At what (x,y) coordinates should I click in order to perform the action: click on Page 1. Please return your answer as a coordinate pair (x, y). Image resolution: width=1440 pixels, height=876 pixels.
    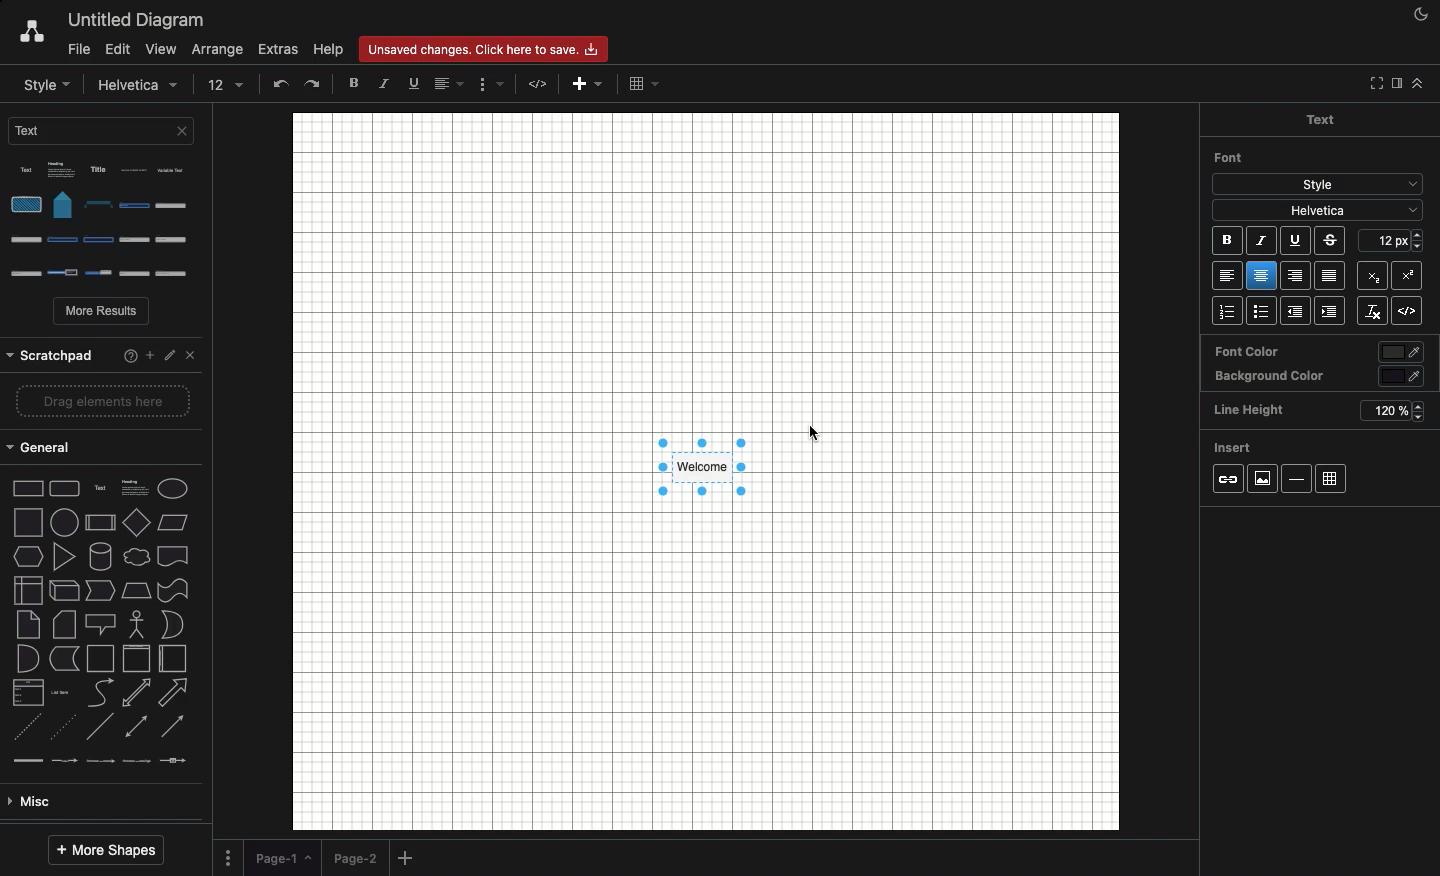
    Looking at the image, I should click on (282, 855).